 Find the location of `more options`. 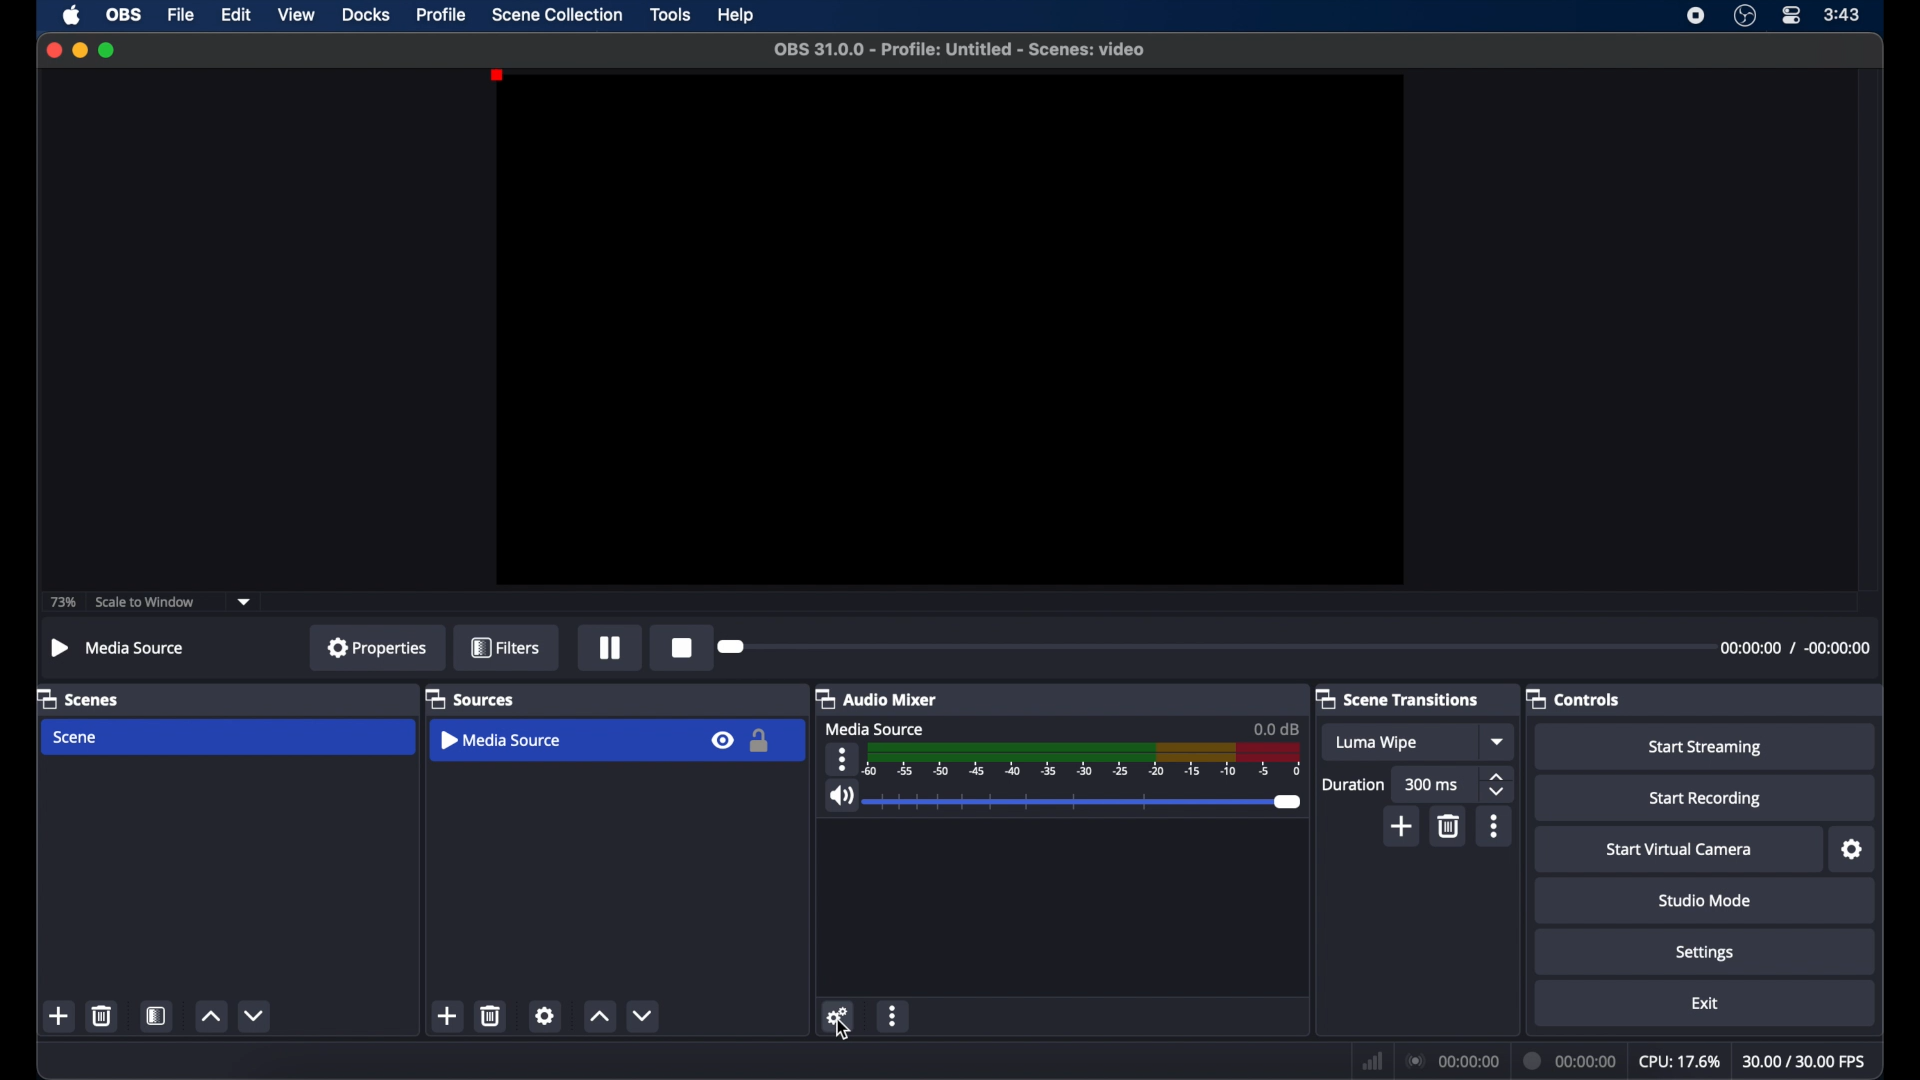

more options is located at coordinates (844, 759).